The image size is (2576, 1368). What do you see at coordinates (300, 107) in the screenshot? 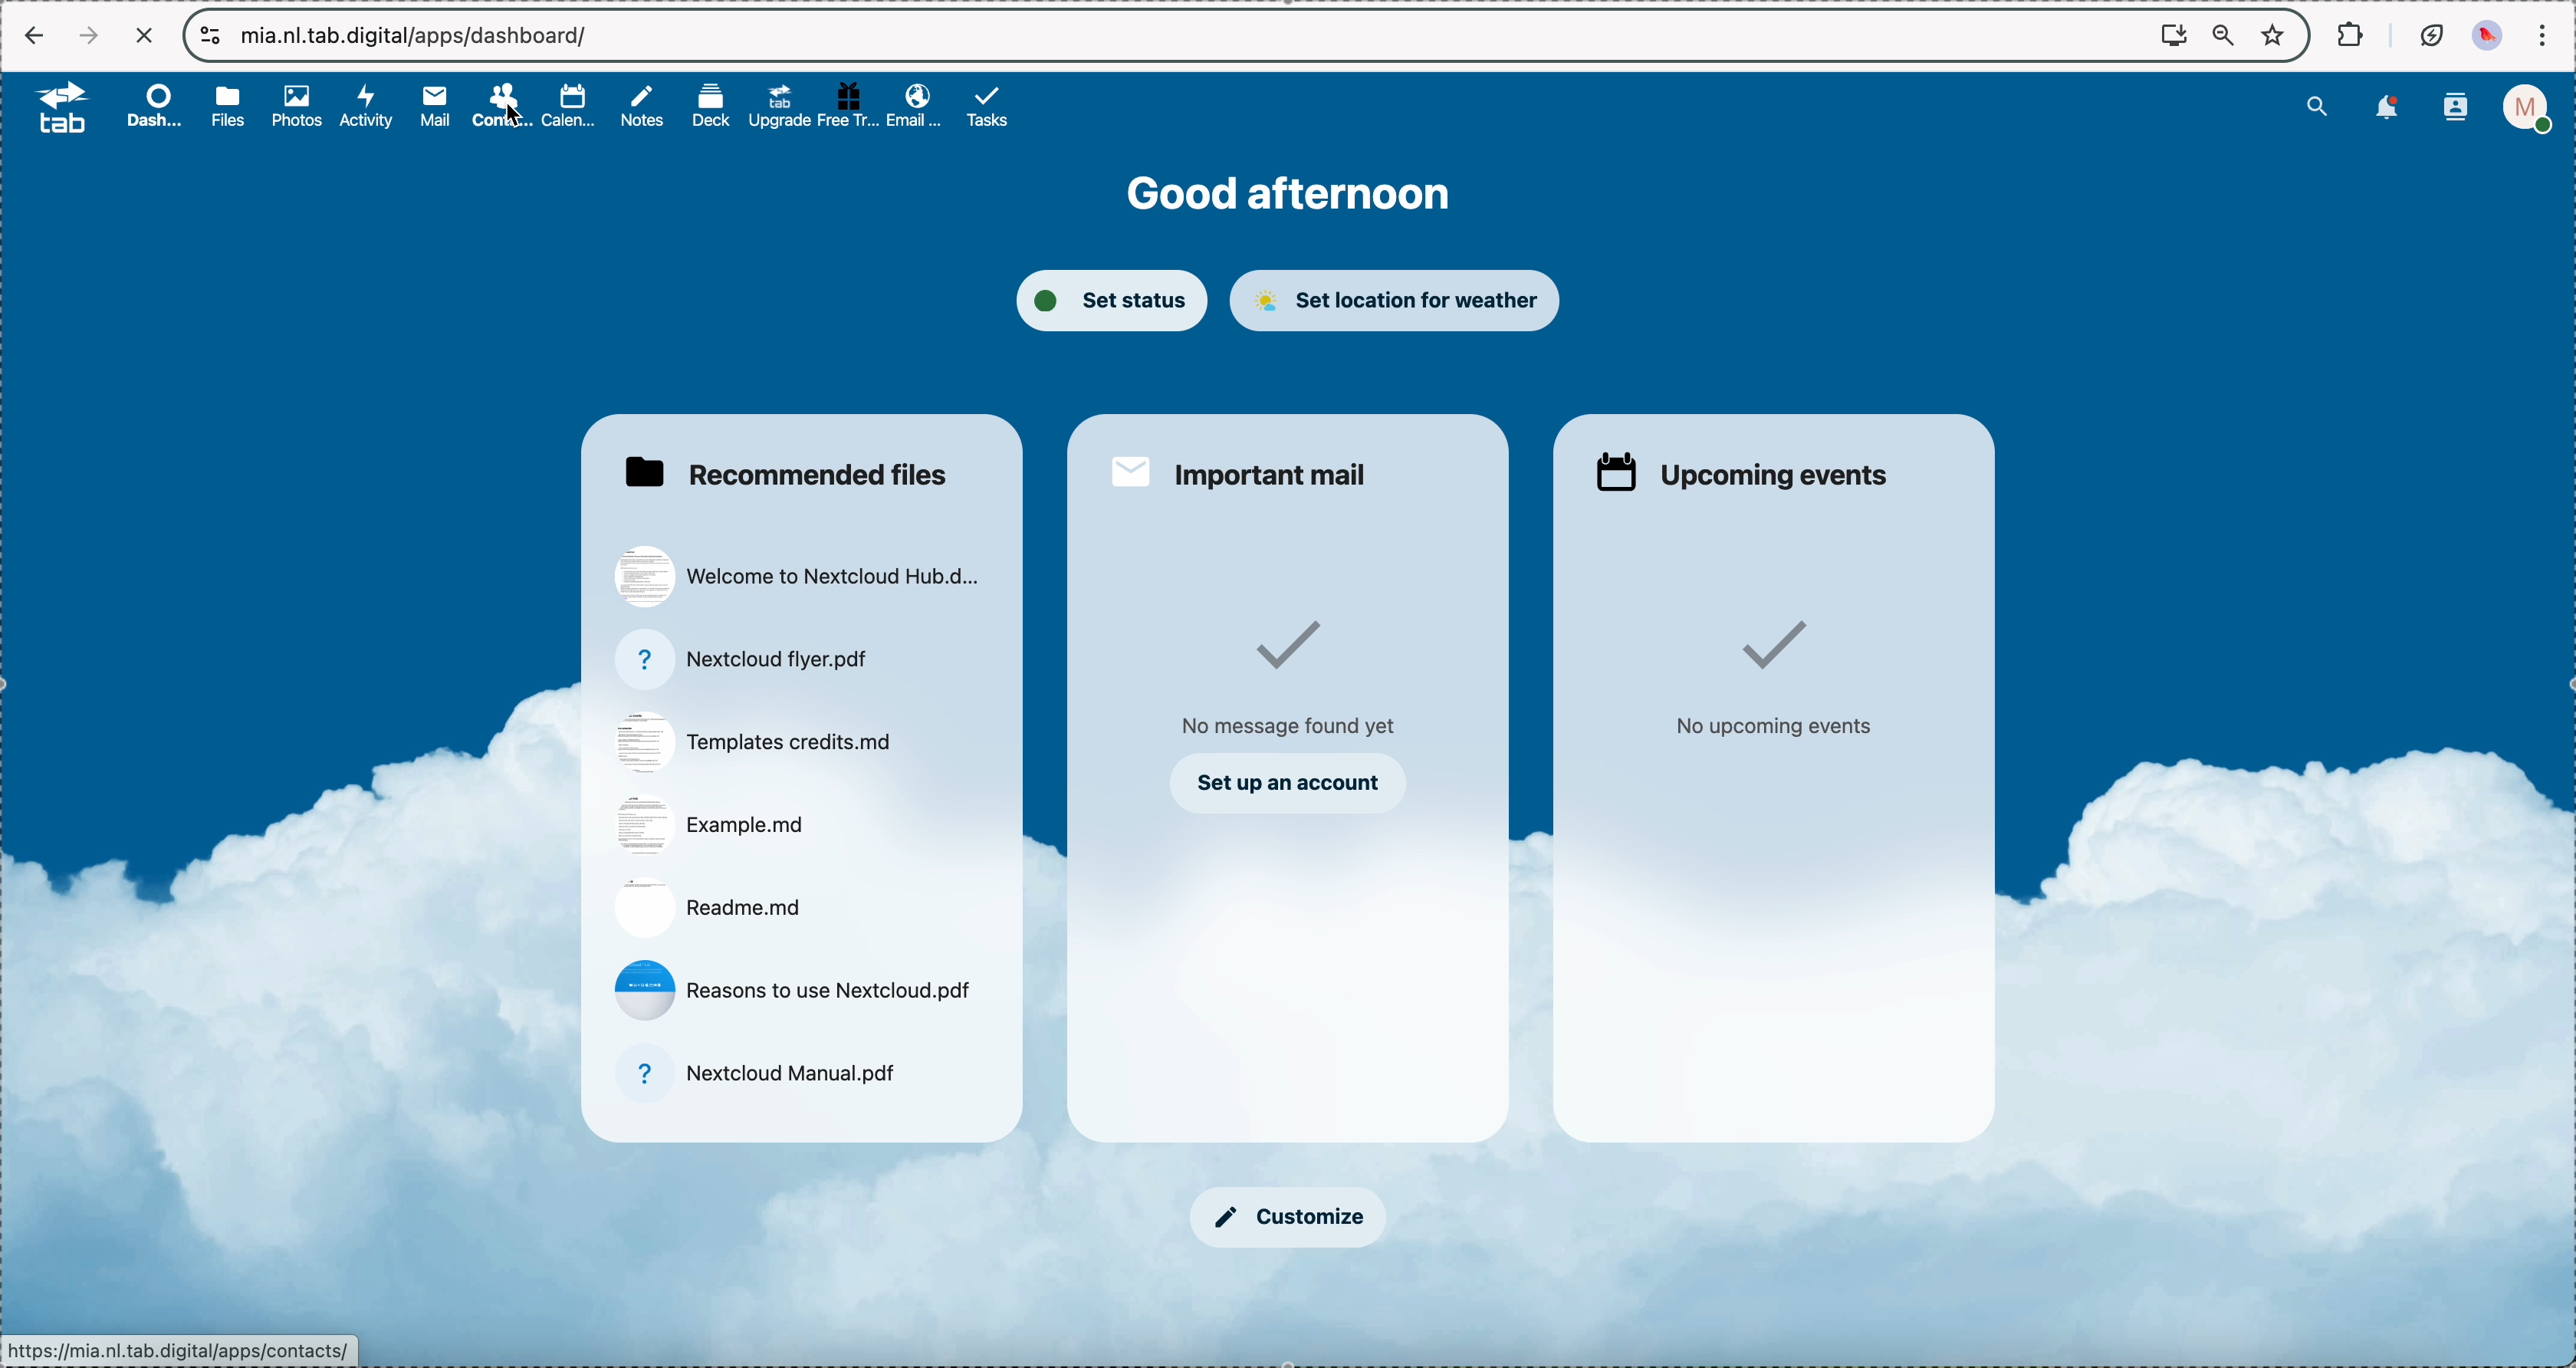
I see `photos` at bounding box center [300, 107].